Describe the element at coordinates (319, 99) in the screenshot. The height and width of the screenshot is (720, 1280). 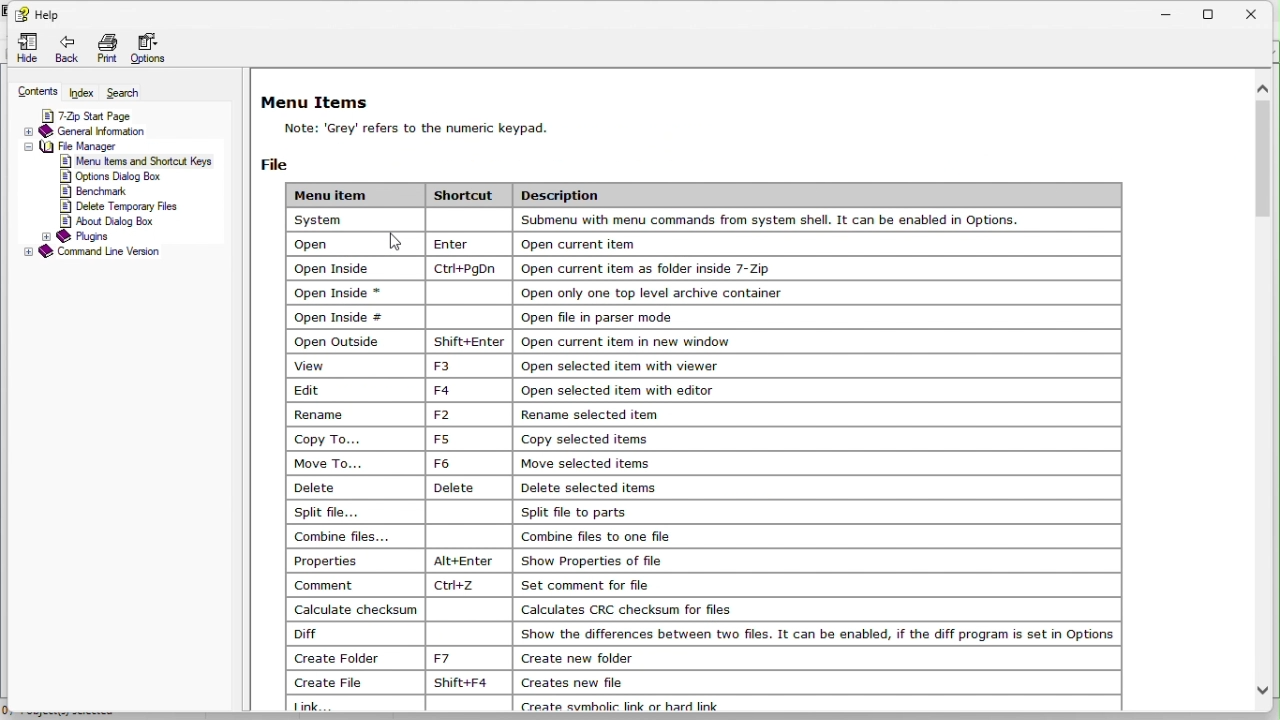
I see ` Menu Items` at that location.